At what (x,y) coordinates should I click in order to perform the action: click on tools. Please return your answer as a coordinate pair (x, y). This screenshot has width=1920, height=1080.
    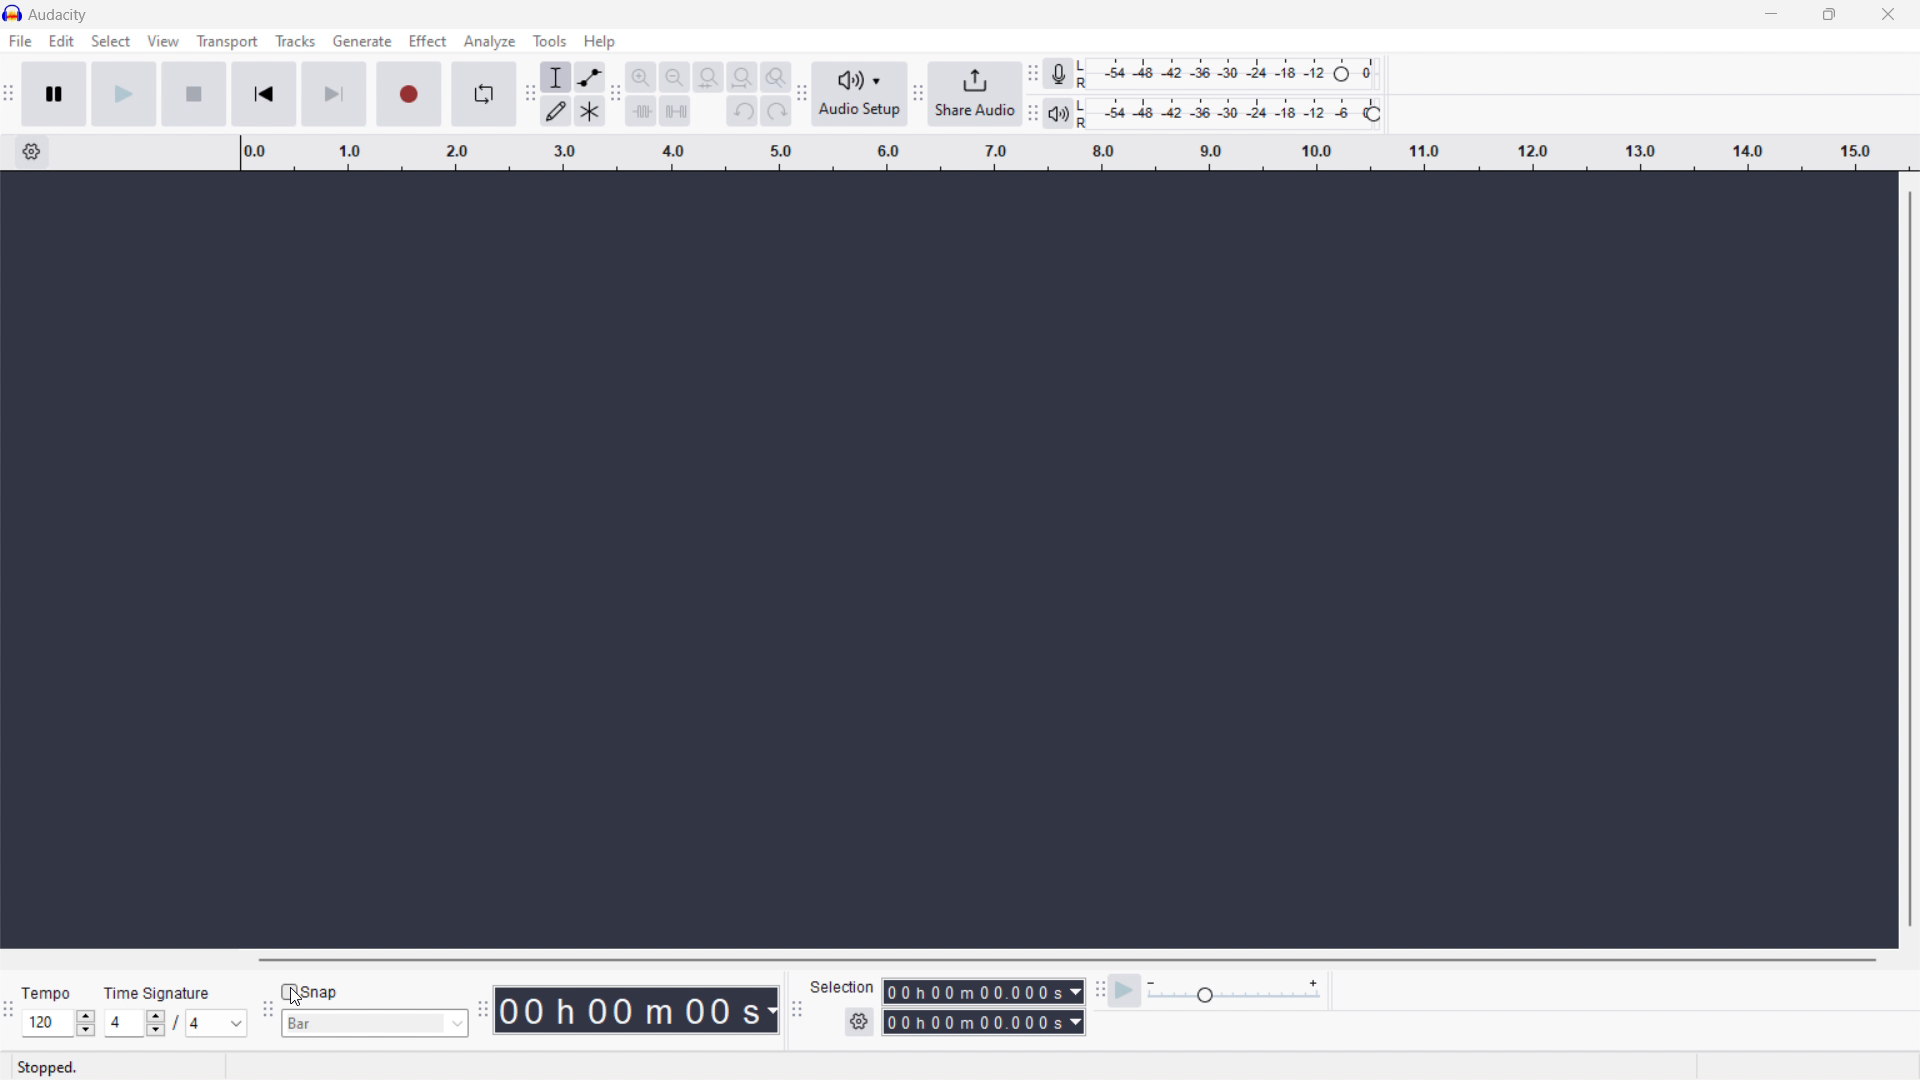
    Looking at the image, I should click on (550, 40).